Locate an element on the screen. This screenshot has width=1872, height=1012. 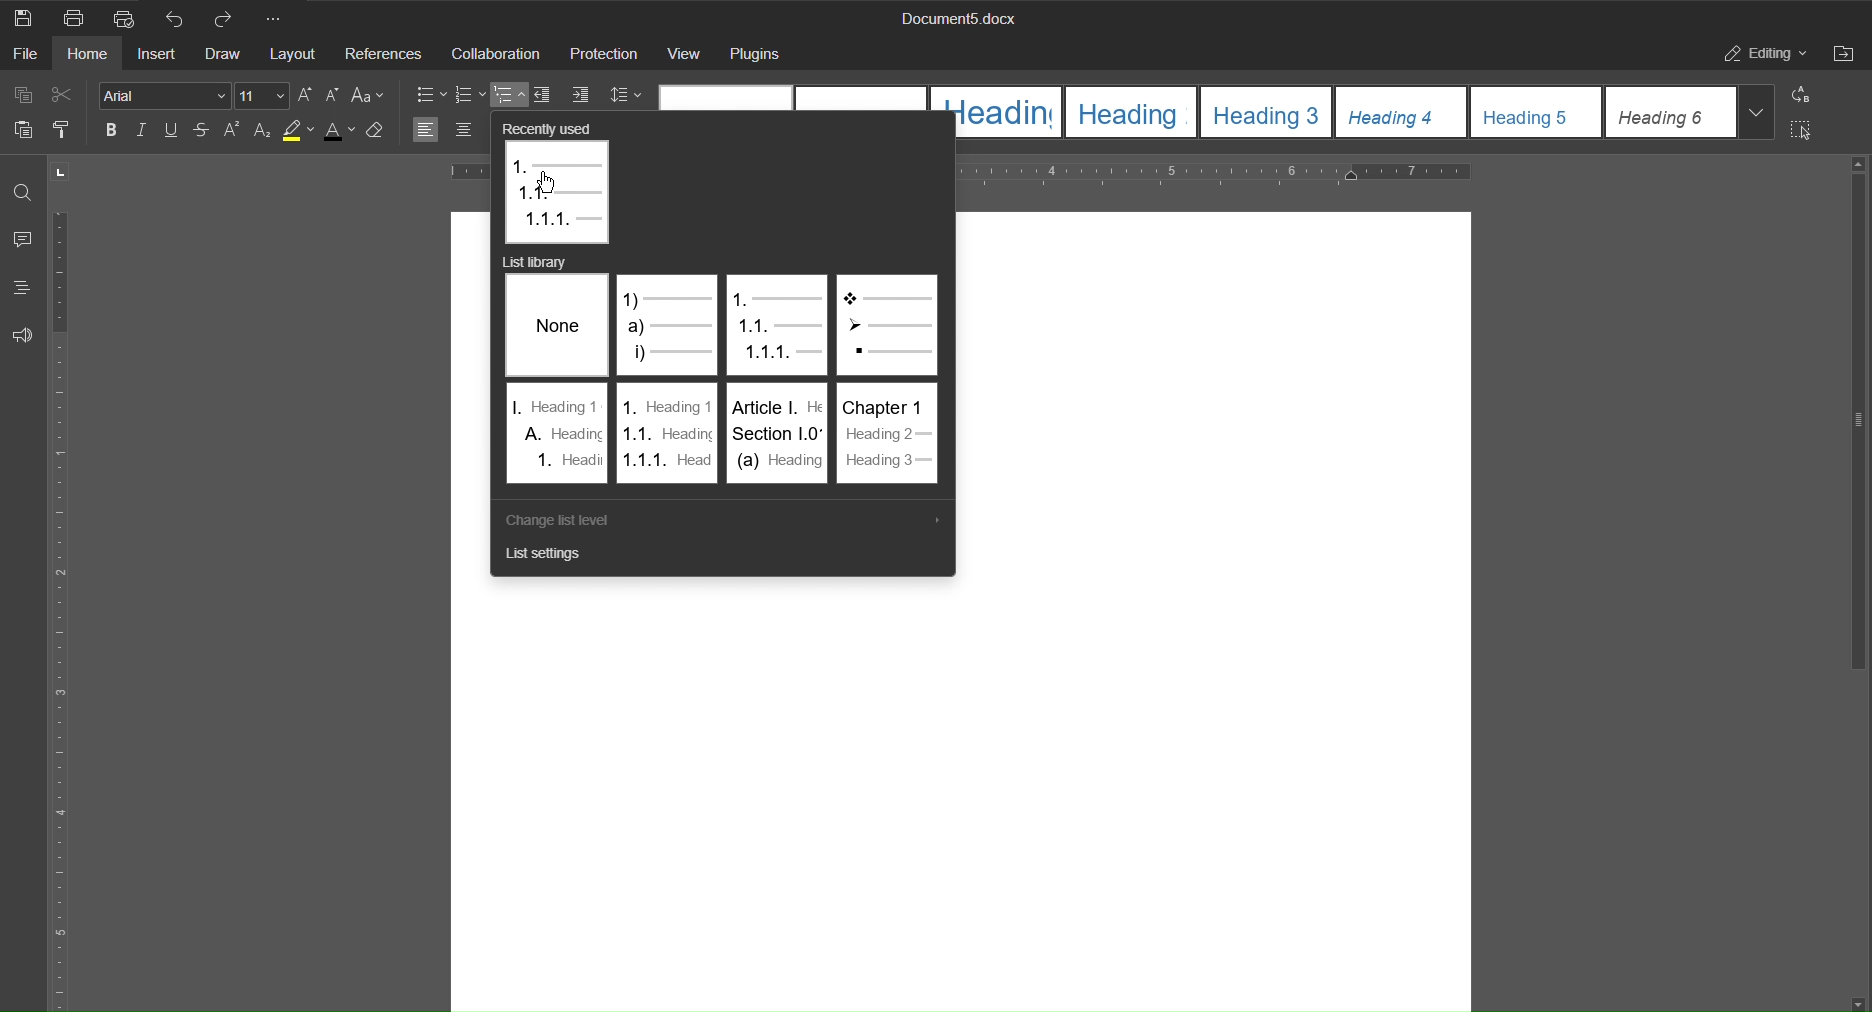
Heading 5 is located at coordinates (1538, 112).